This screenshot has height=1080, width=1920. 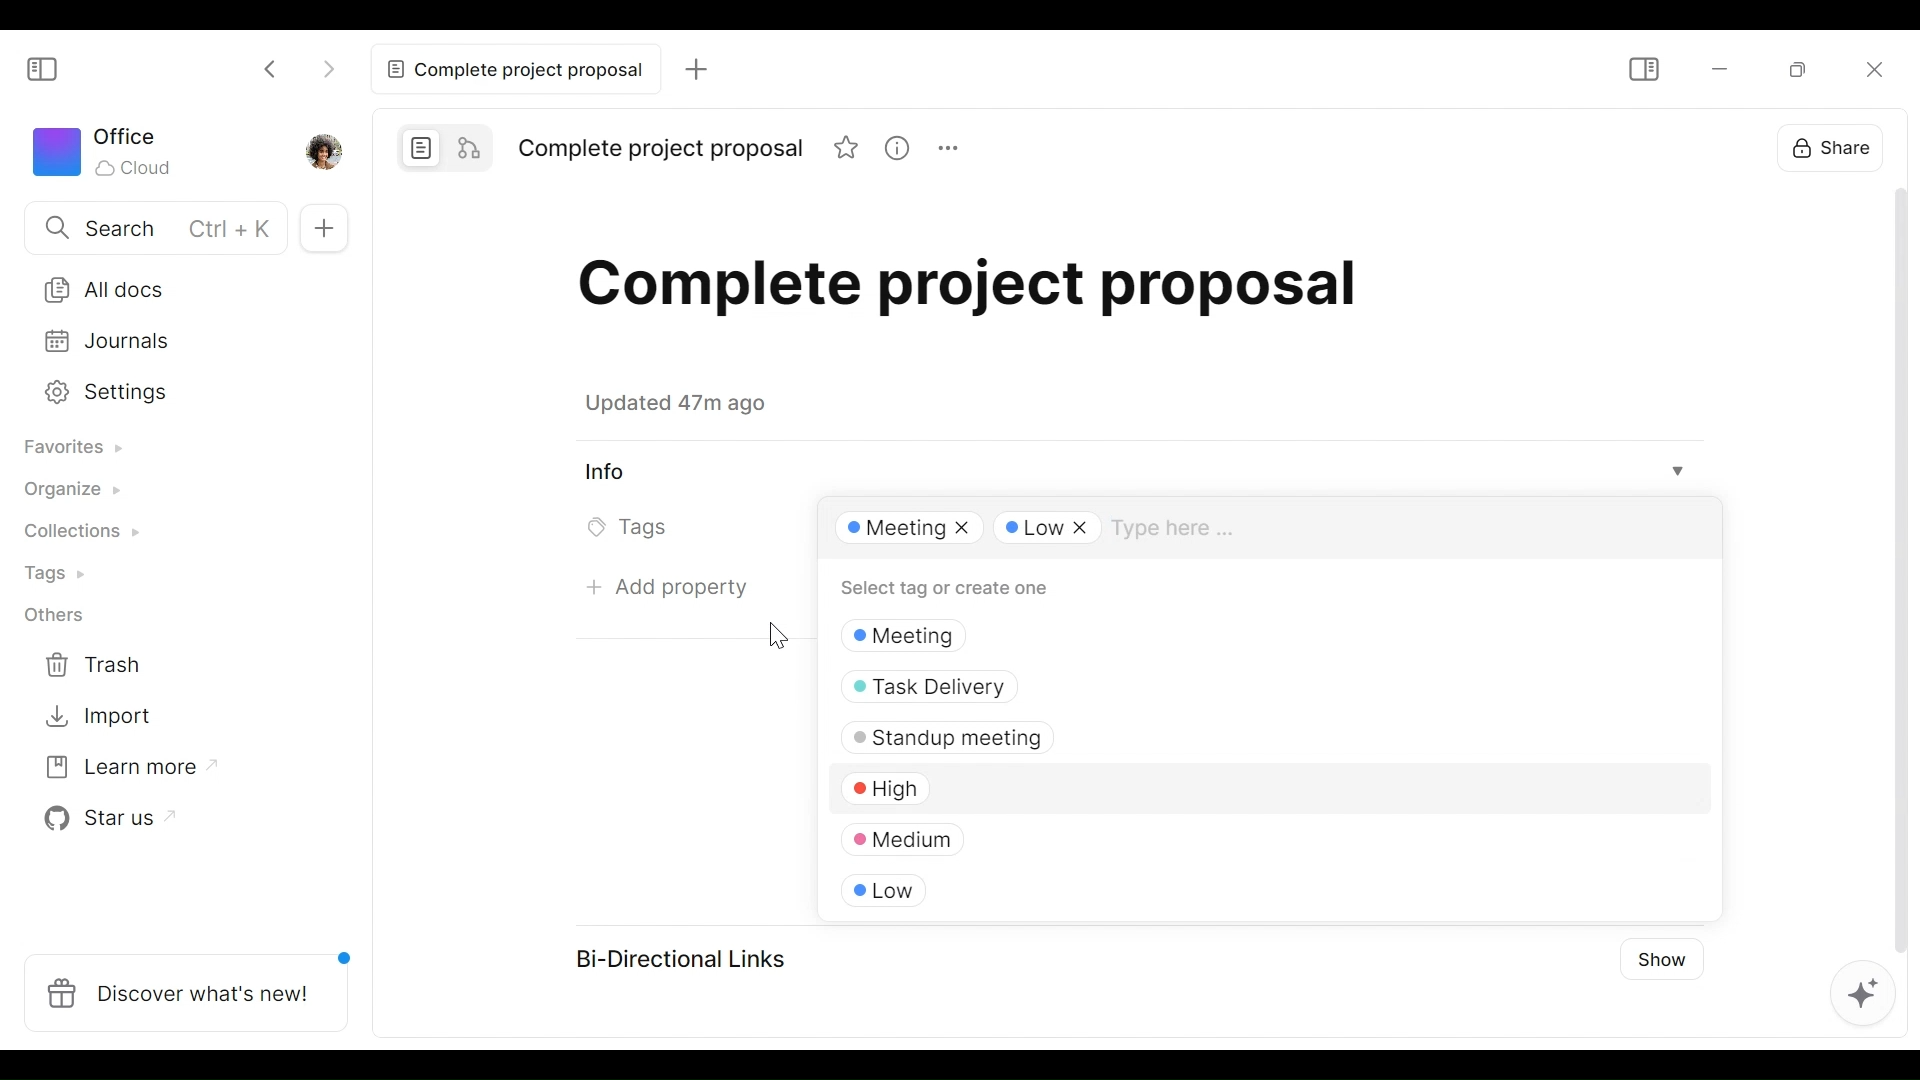 What do you see at coordinates (965, 589) in the screenshot?
I see `Select tag or create one` at bounding box center [965, 589].